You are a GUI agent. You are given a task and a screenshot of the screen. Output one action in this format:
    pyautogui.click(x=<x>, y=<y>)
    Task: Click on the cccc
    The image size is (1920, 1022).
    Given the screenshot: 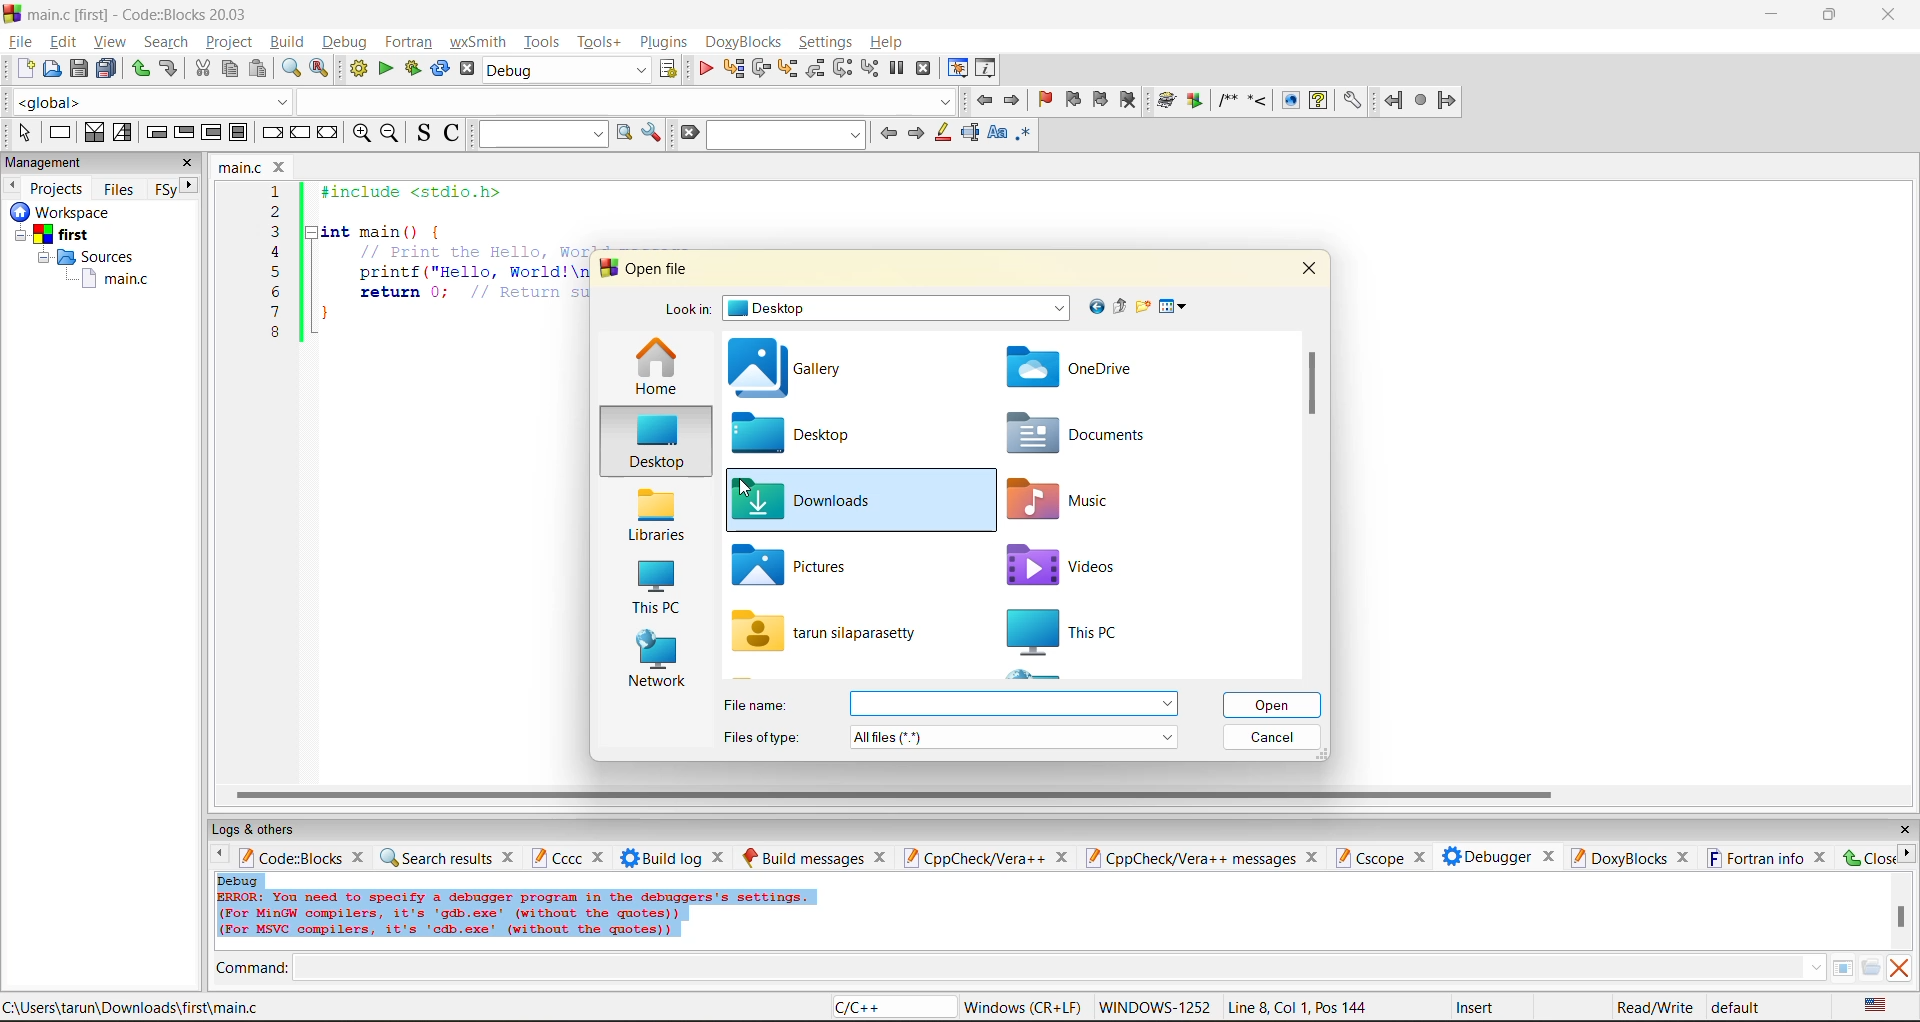 What is the action you would take?
    pyautogui.click(x=556, y=857)
    